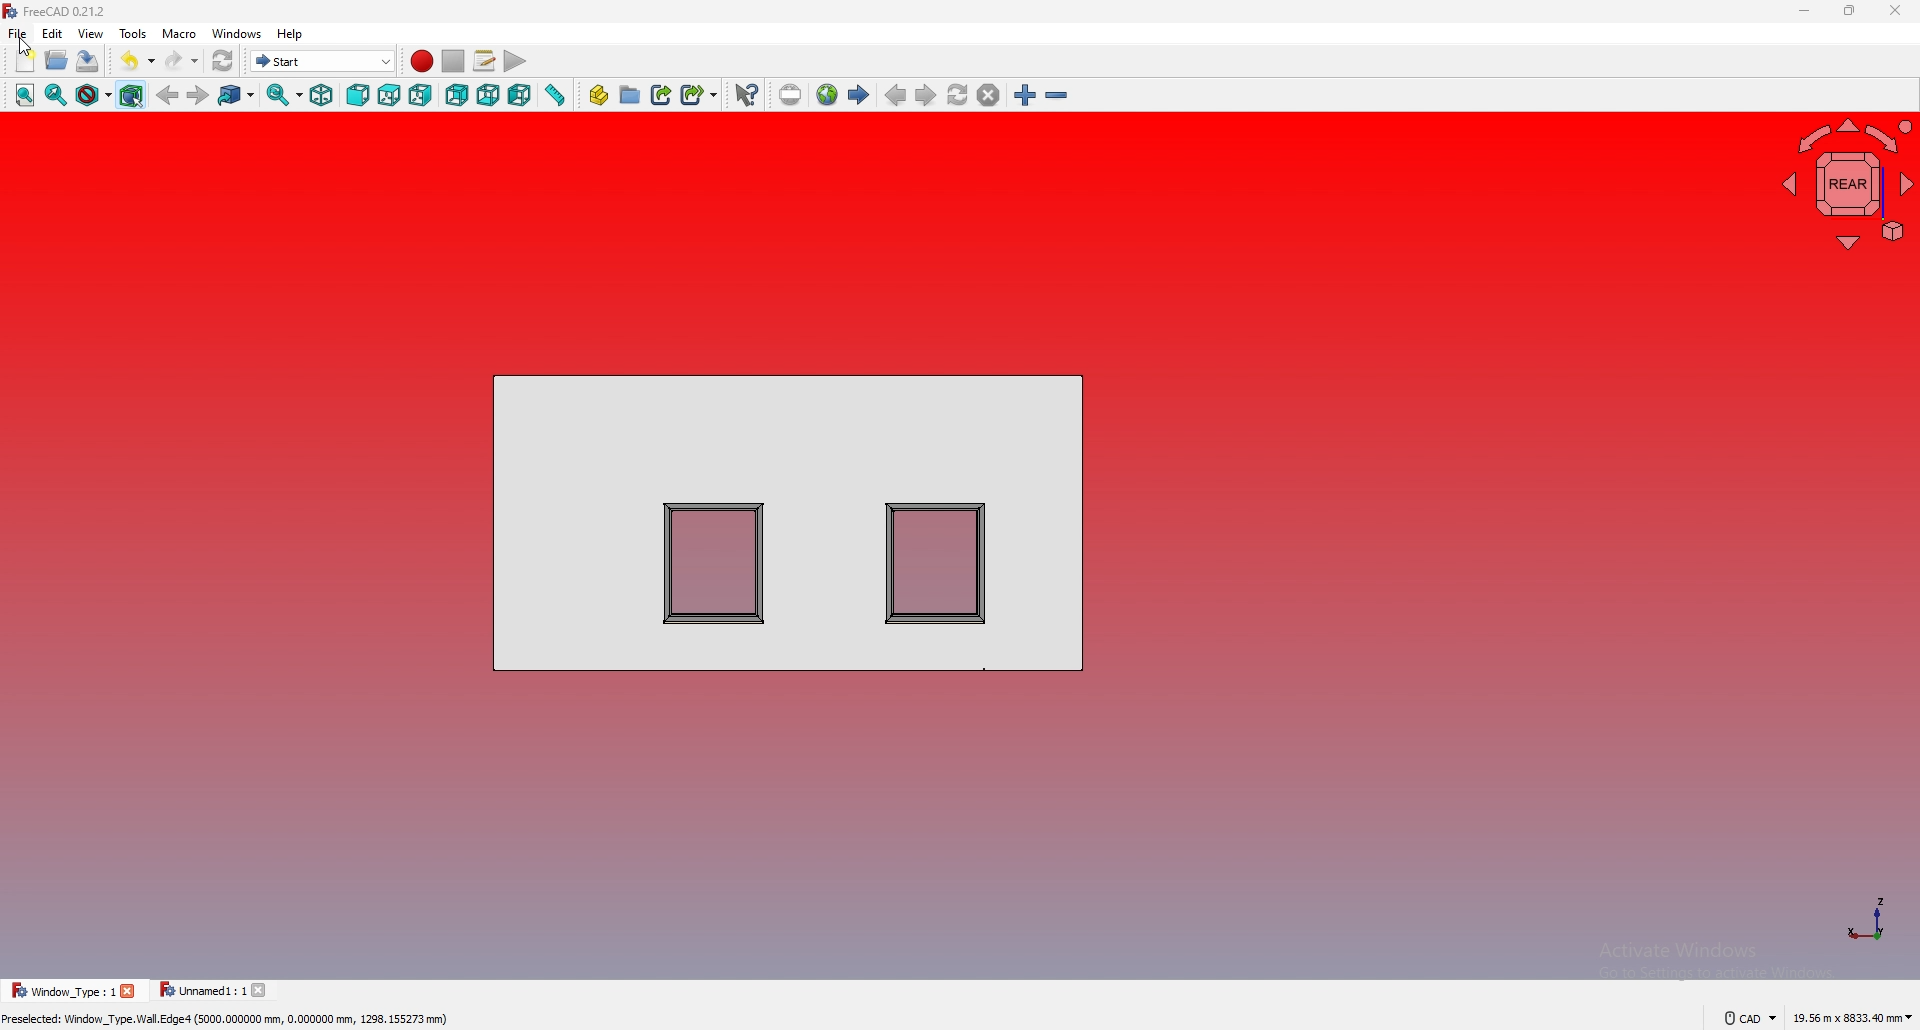 The image size is (1920, 1030). I want to click on tools, so click(132, 32).